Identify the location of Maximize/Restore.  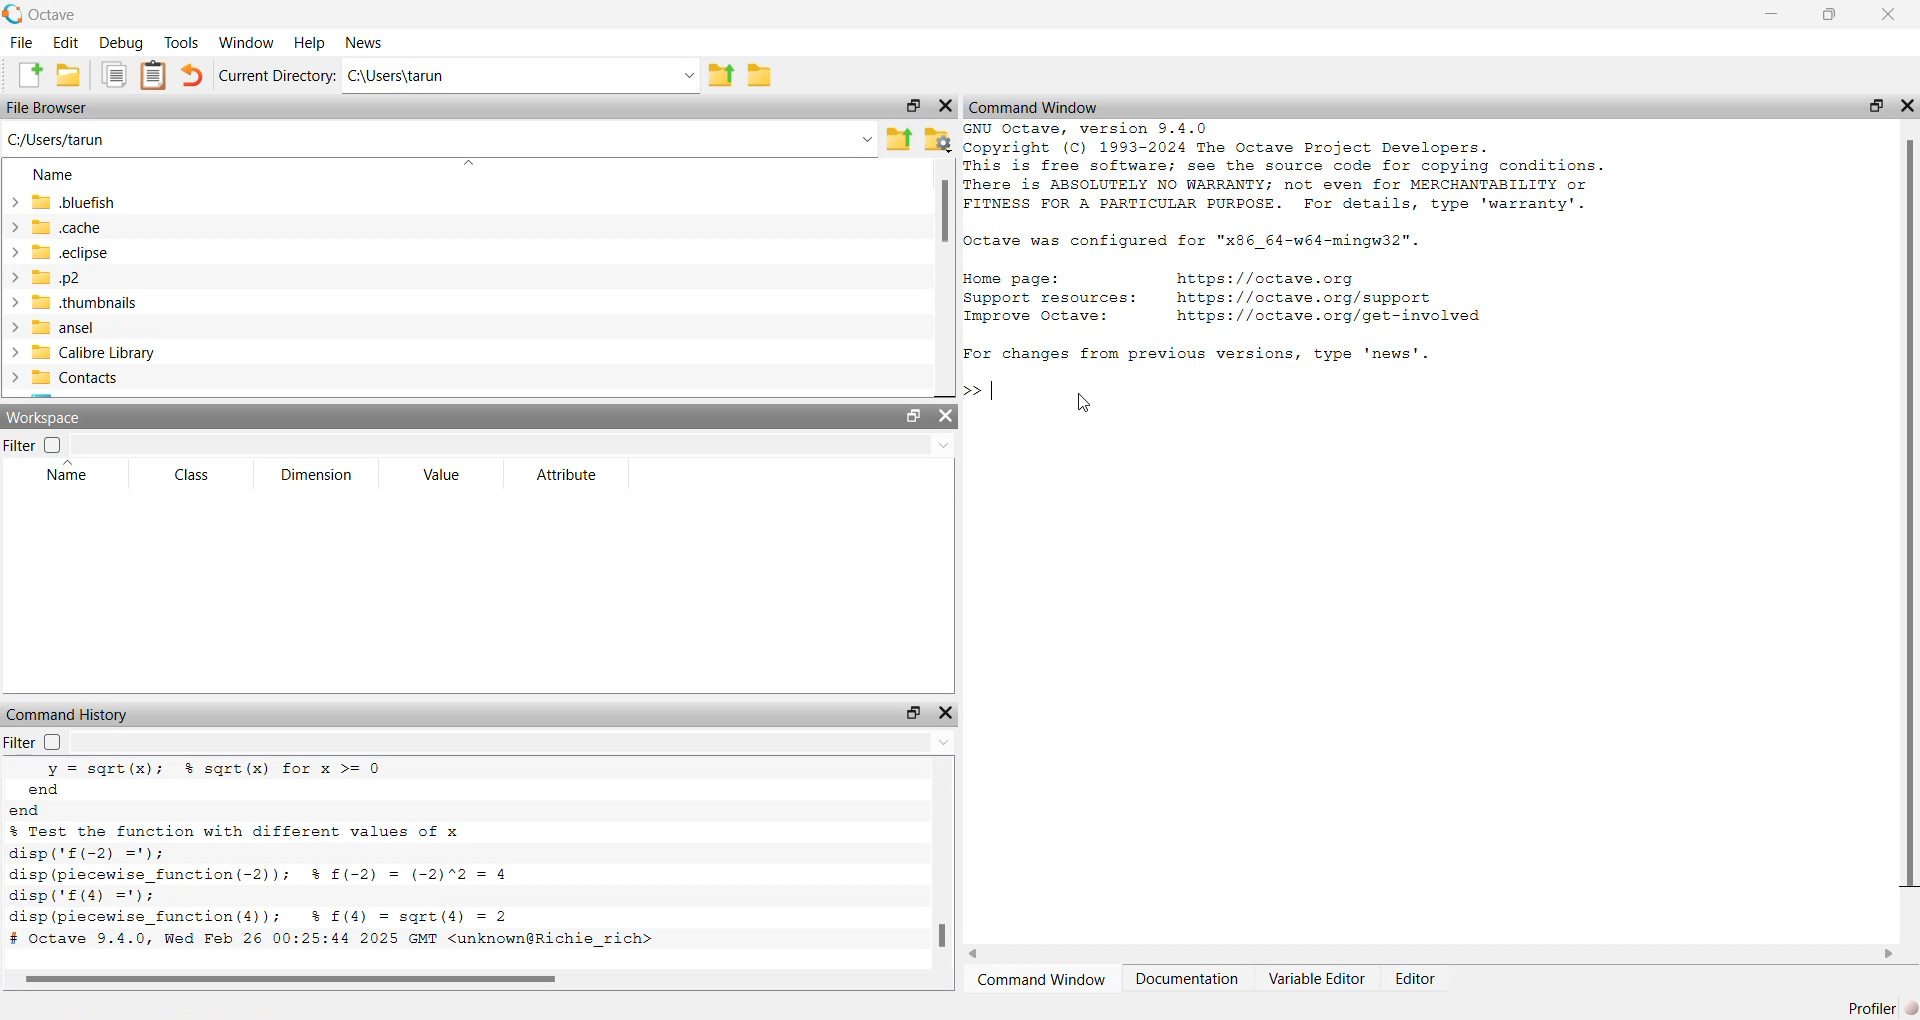
(1868, 105).